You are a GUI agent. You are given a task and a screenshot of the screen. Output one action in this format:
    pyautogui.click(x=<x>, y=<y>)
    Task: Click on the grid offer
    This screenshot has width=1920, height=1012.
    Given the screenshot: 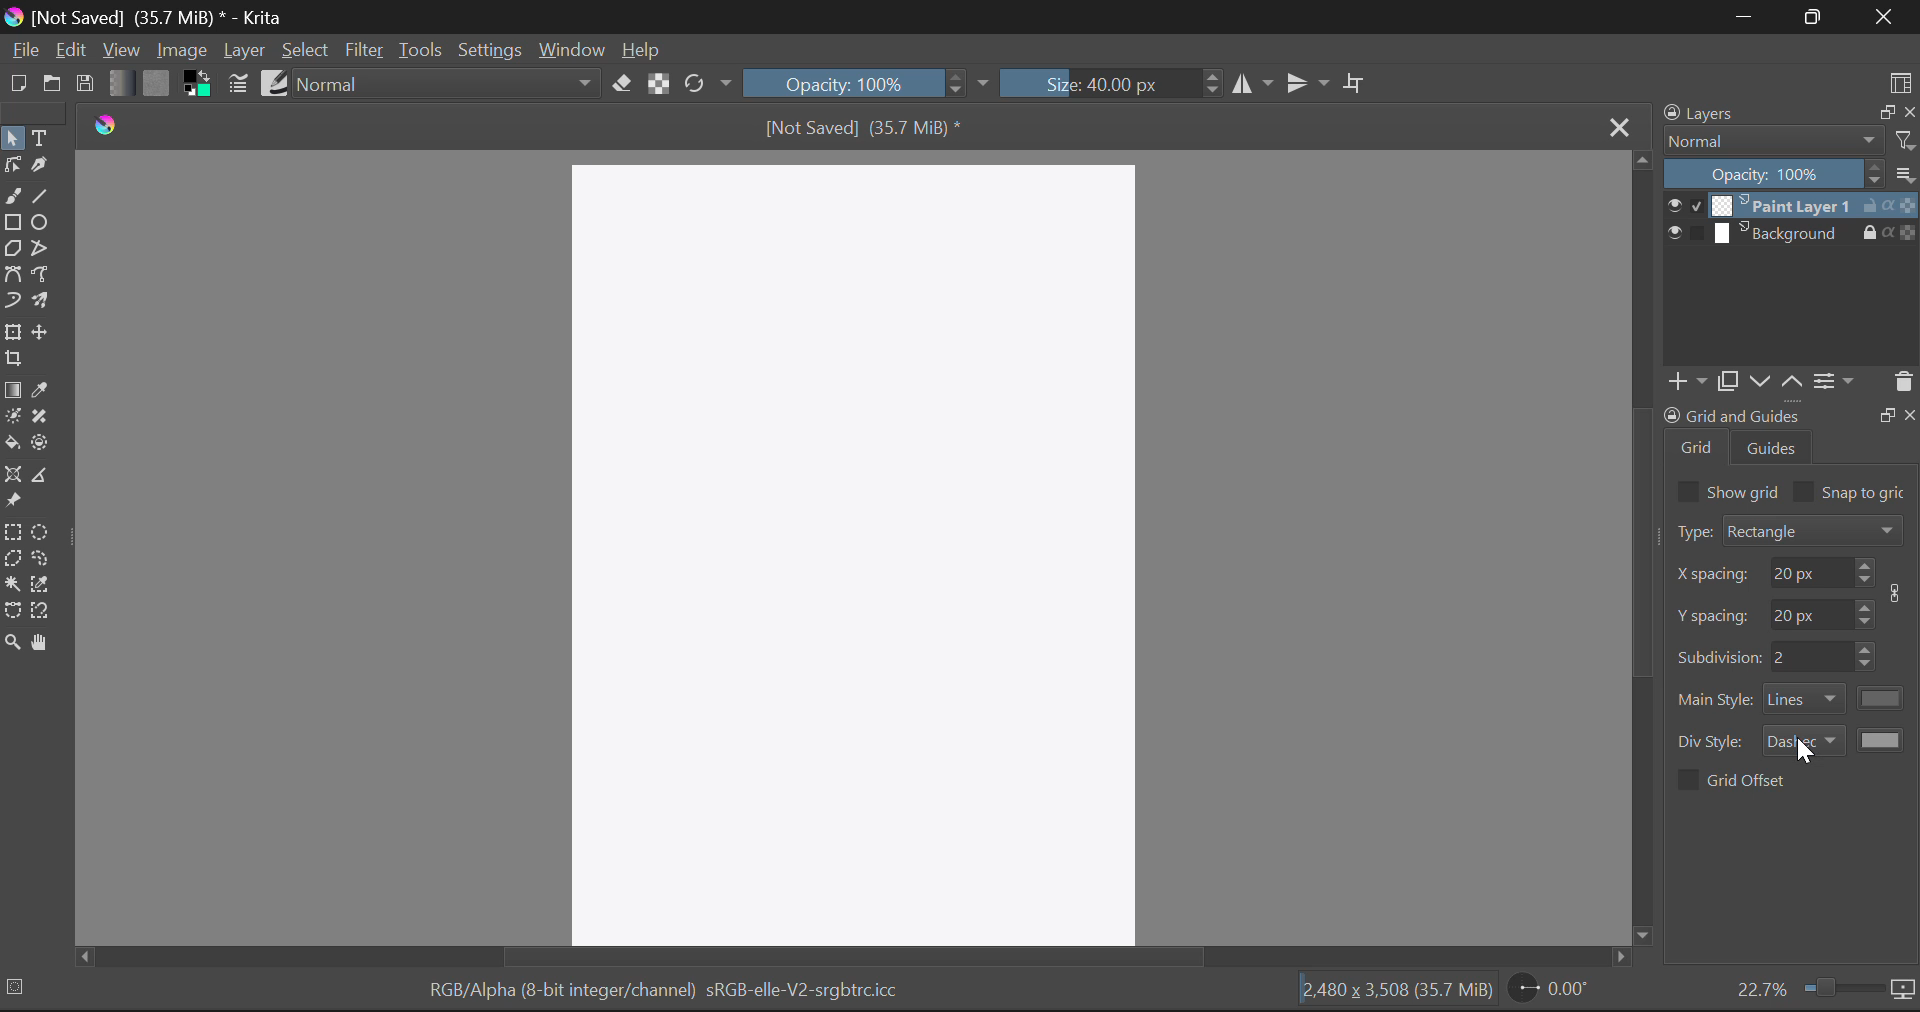 What is the action you would take?
    pyautogui.click(x=1749, y=779)
    